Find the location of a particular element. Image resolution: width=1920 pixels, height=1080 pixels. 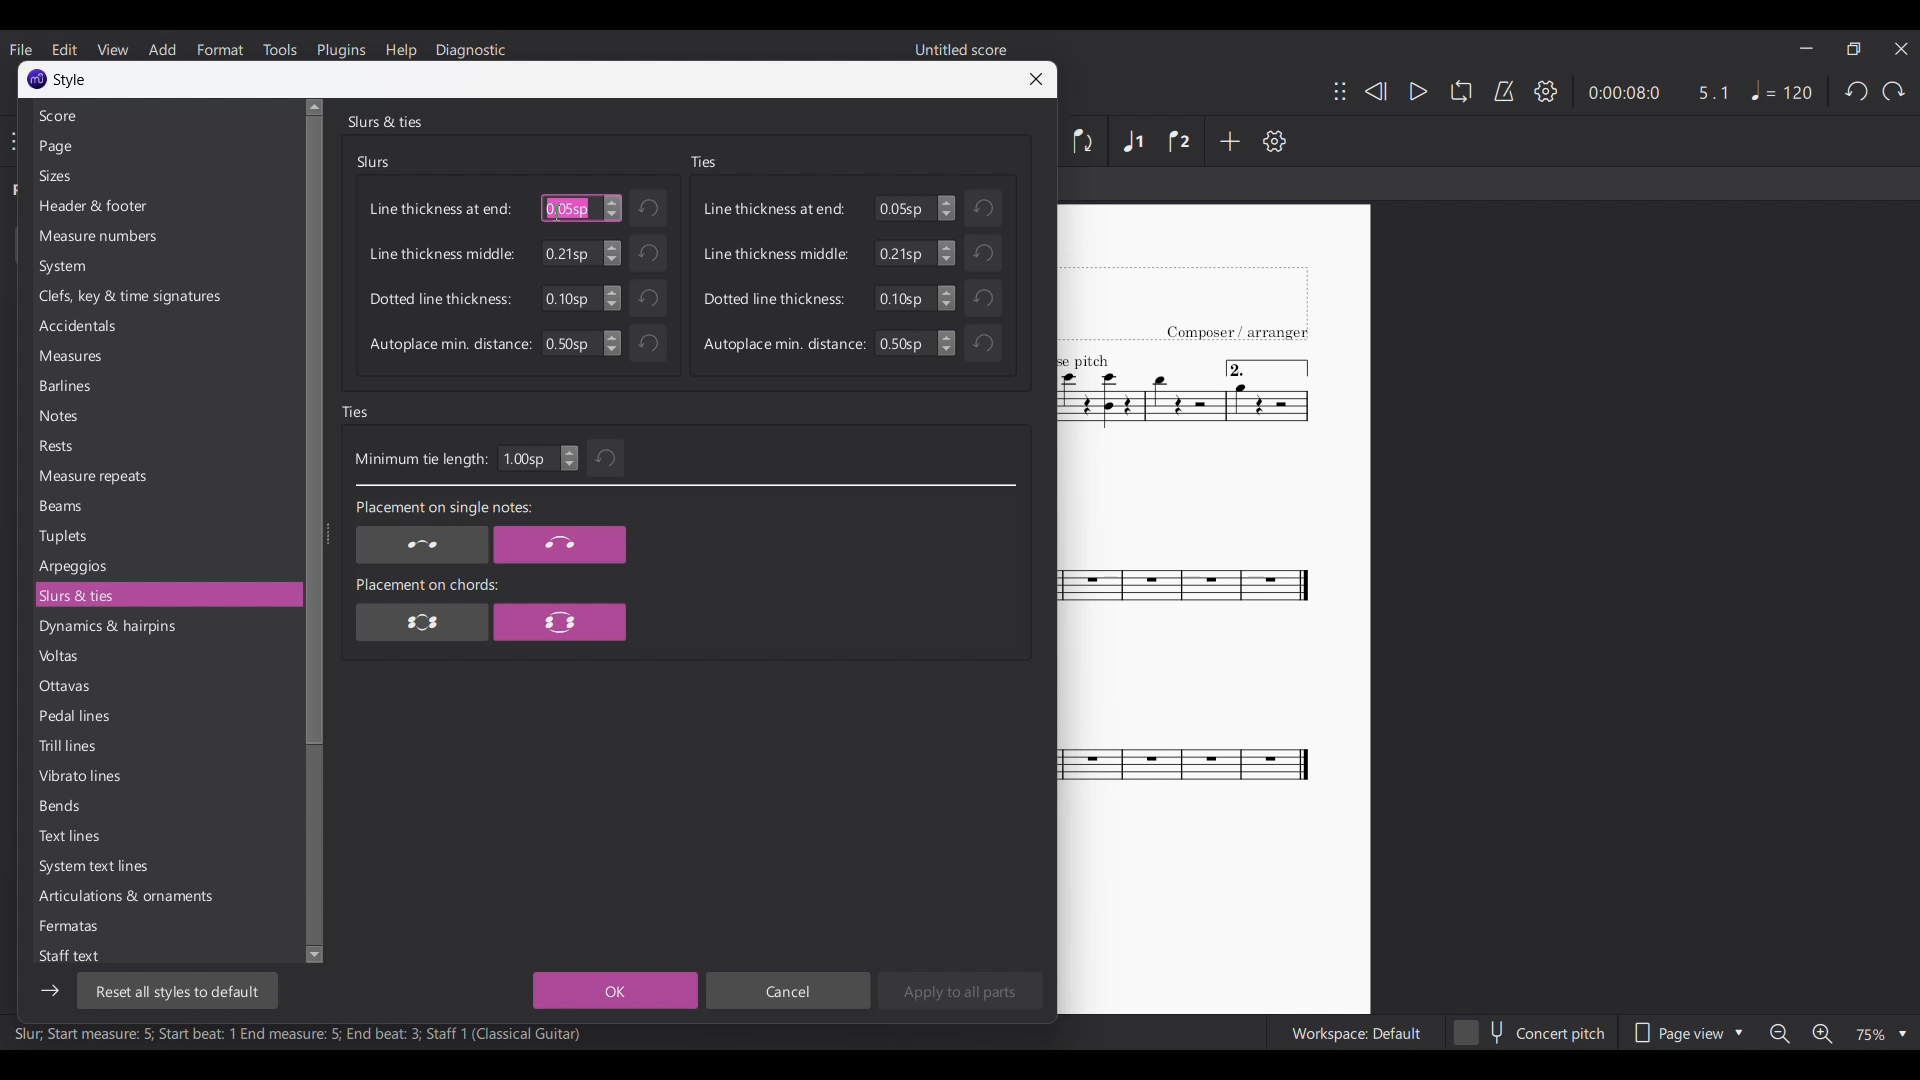

Add menu is located at coordinates (163, 50).